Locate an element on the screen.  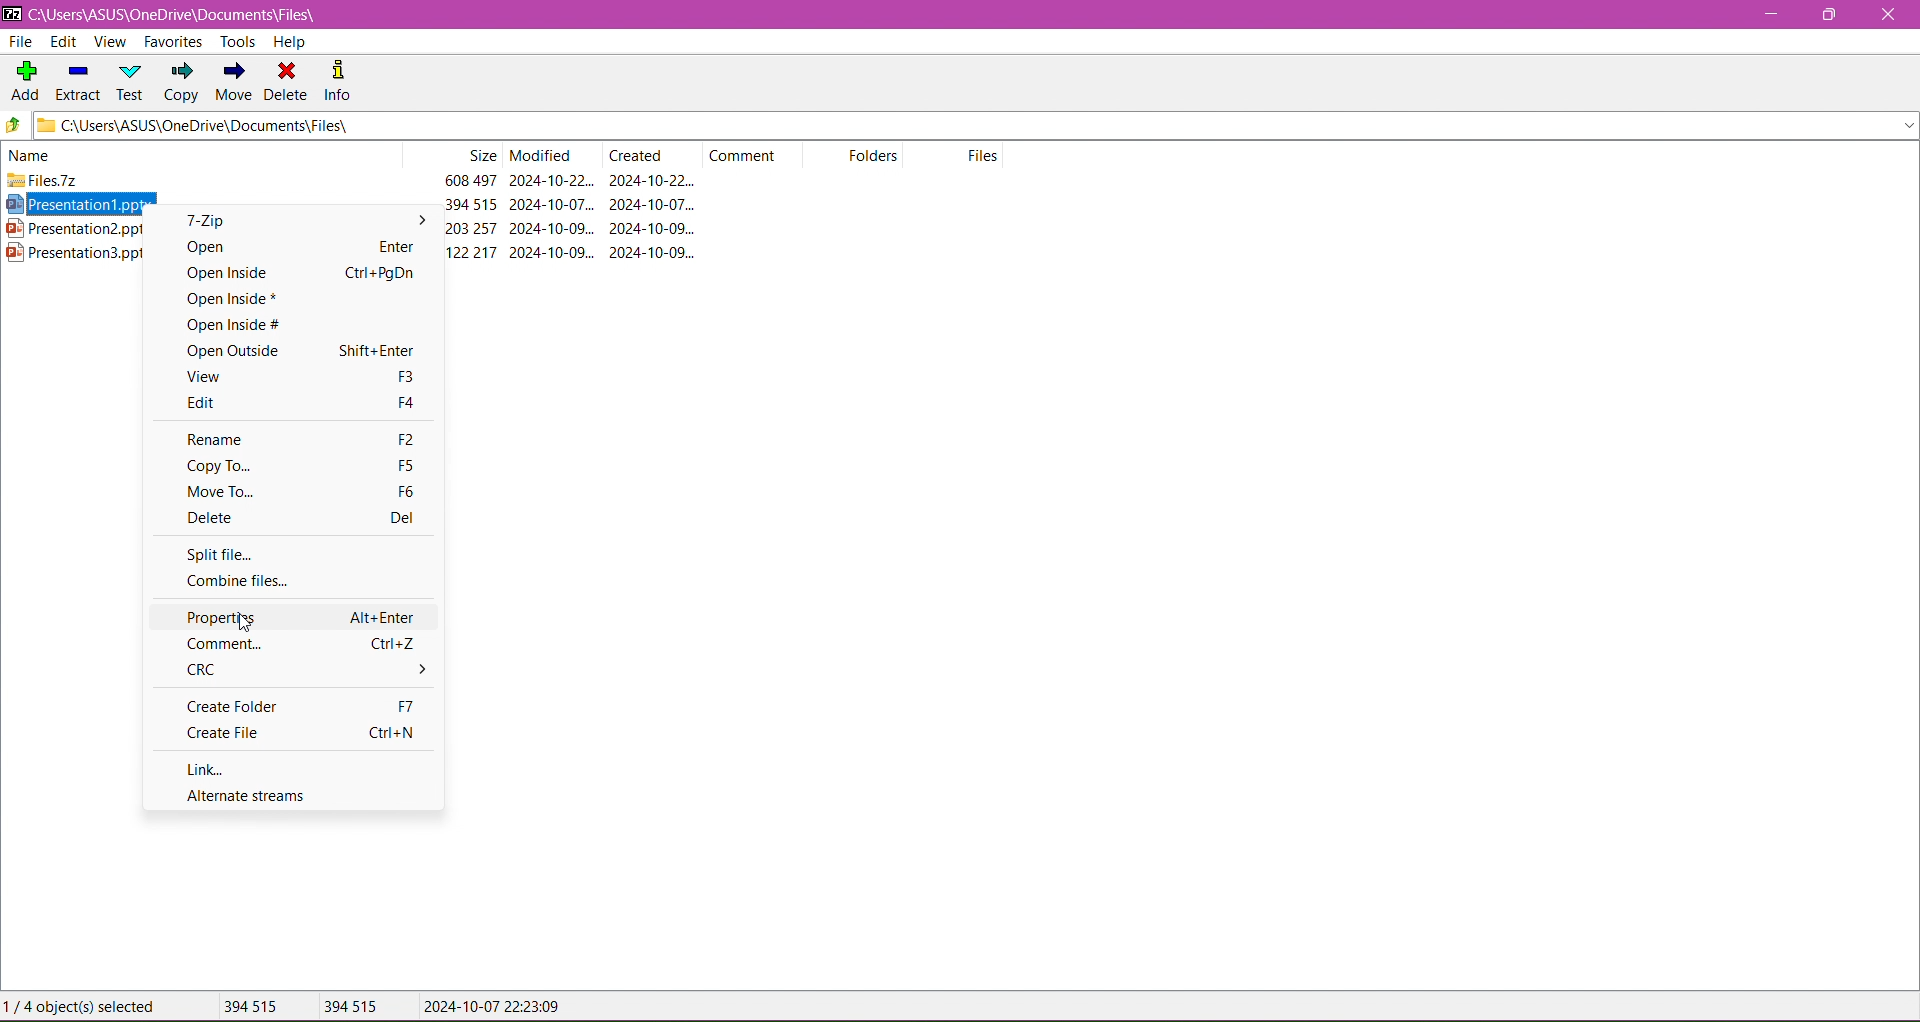
Restore Down is located at coordinates (1830, 15).